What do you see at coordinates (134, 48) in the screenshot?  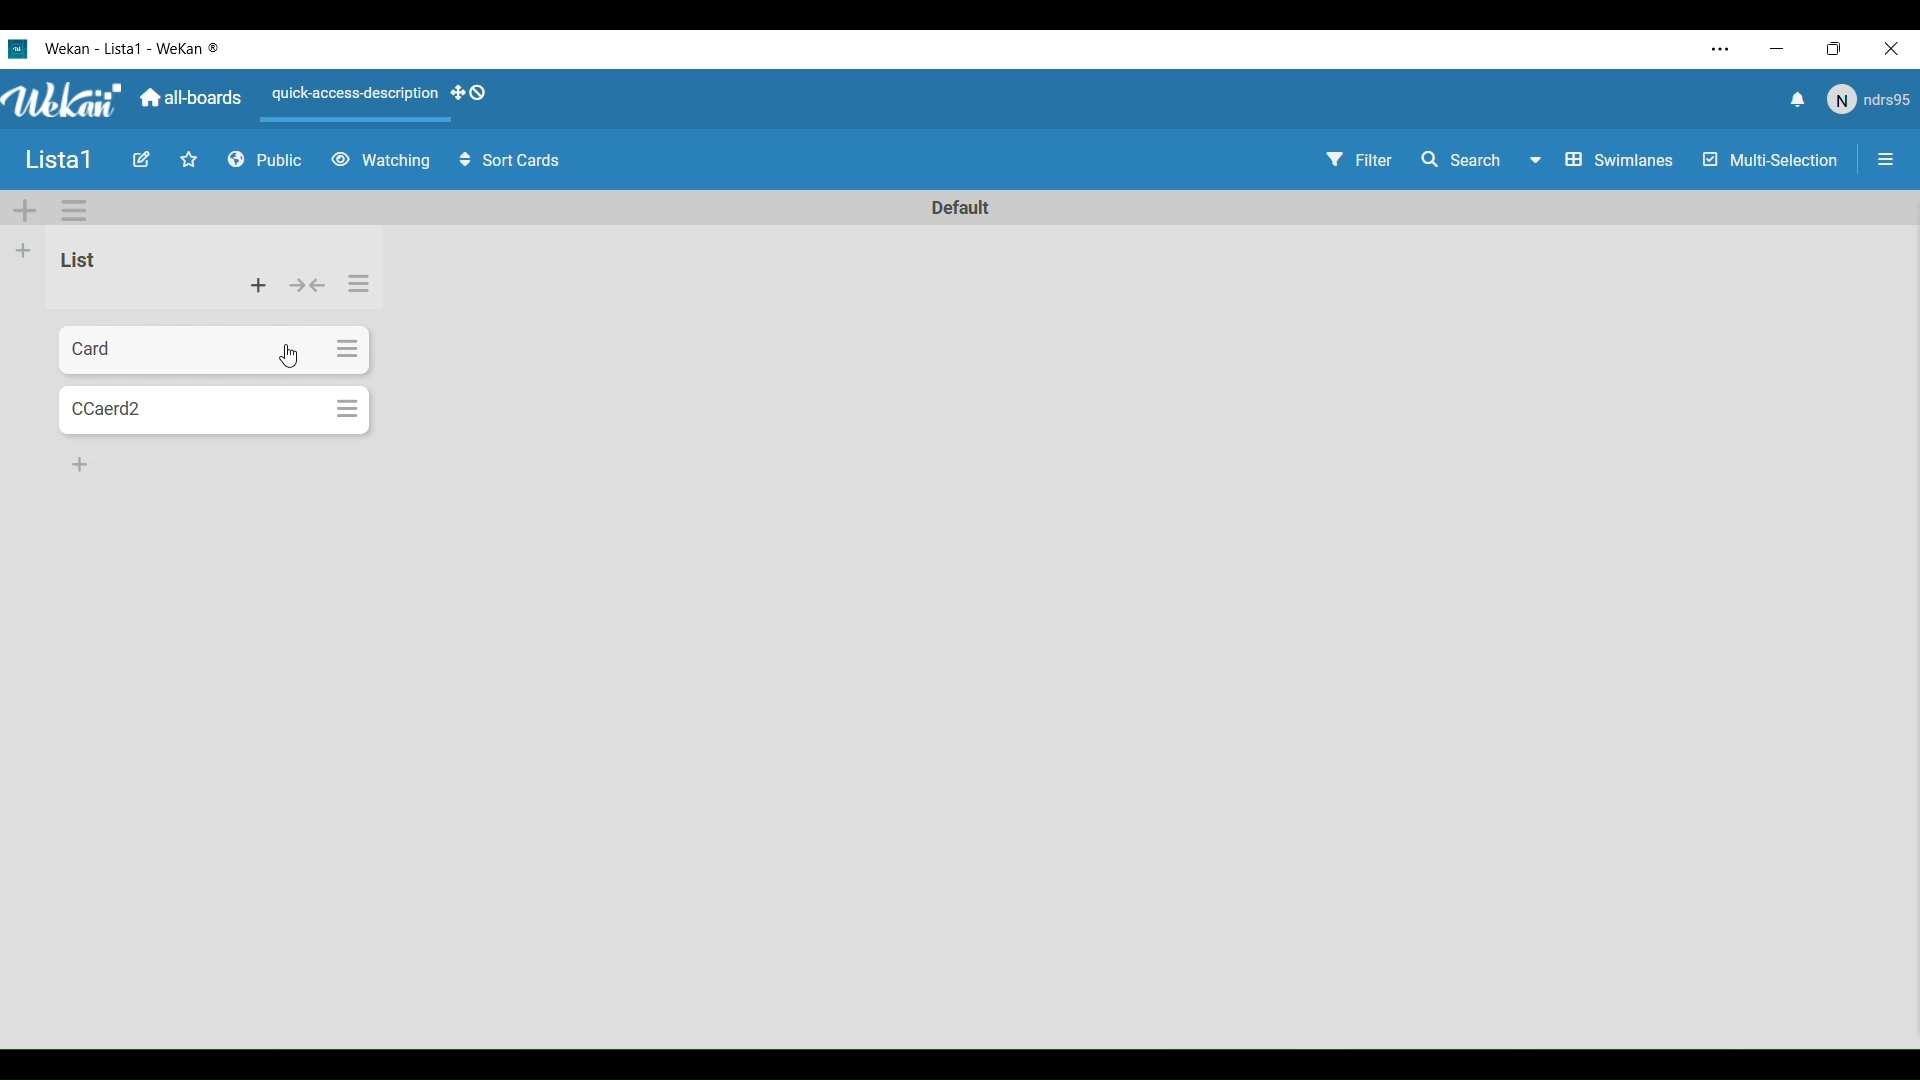 I see `WeKan` at bounding box center [134, 48].